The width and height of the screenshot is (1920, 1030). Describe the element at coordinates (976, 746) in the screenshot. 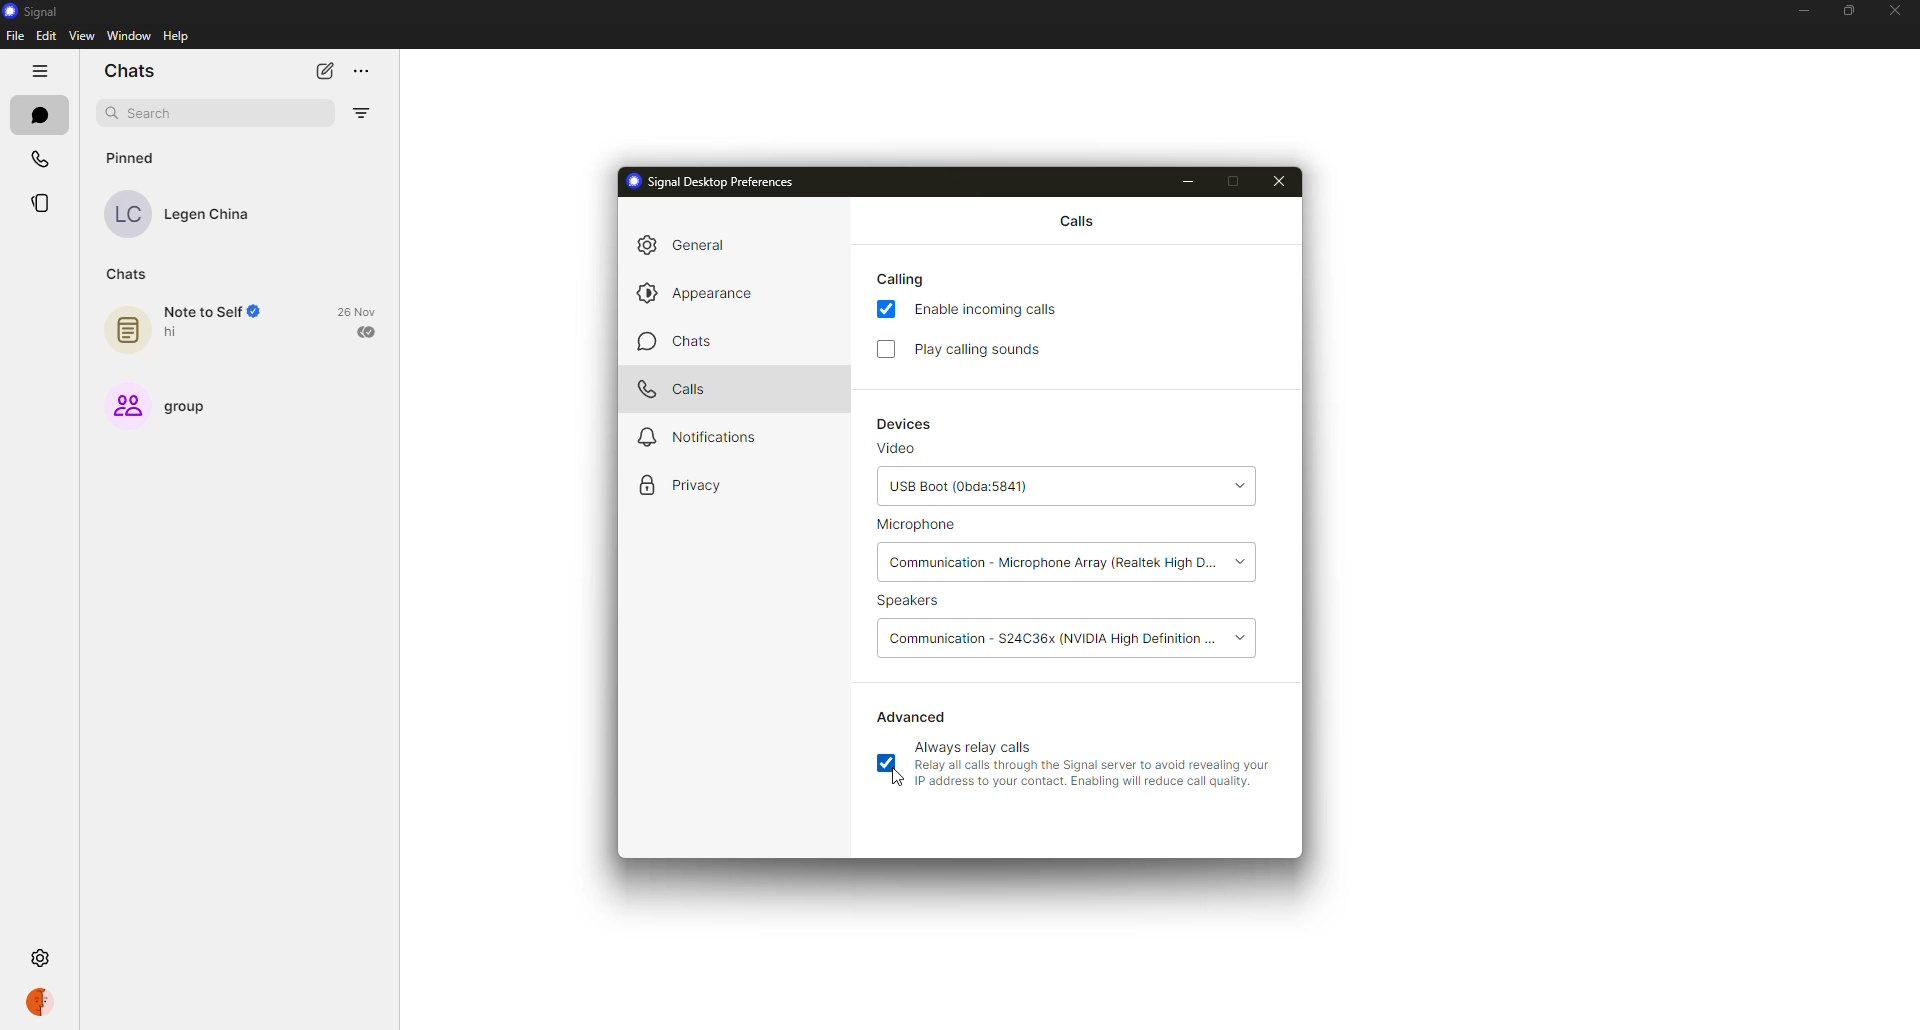

I see `always relay calls` at that location.